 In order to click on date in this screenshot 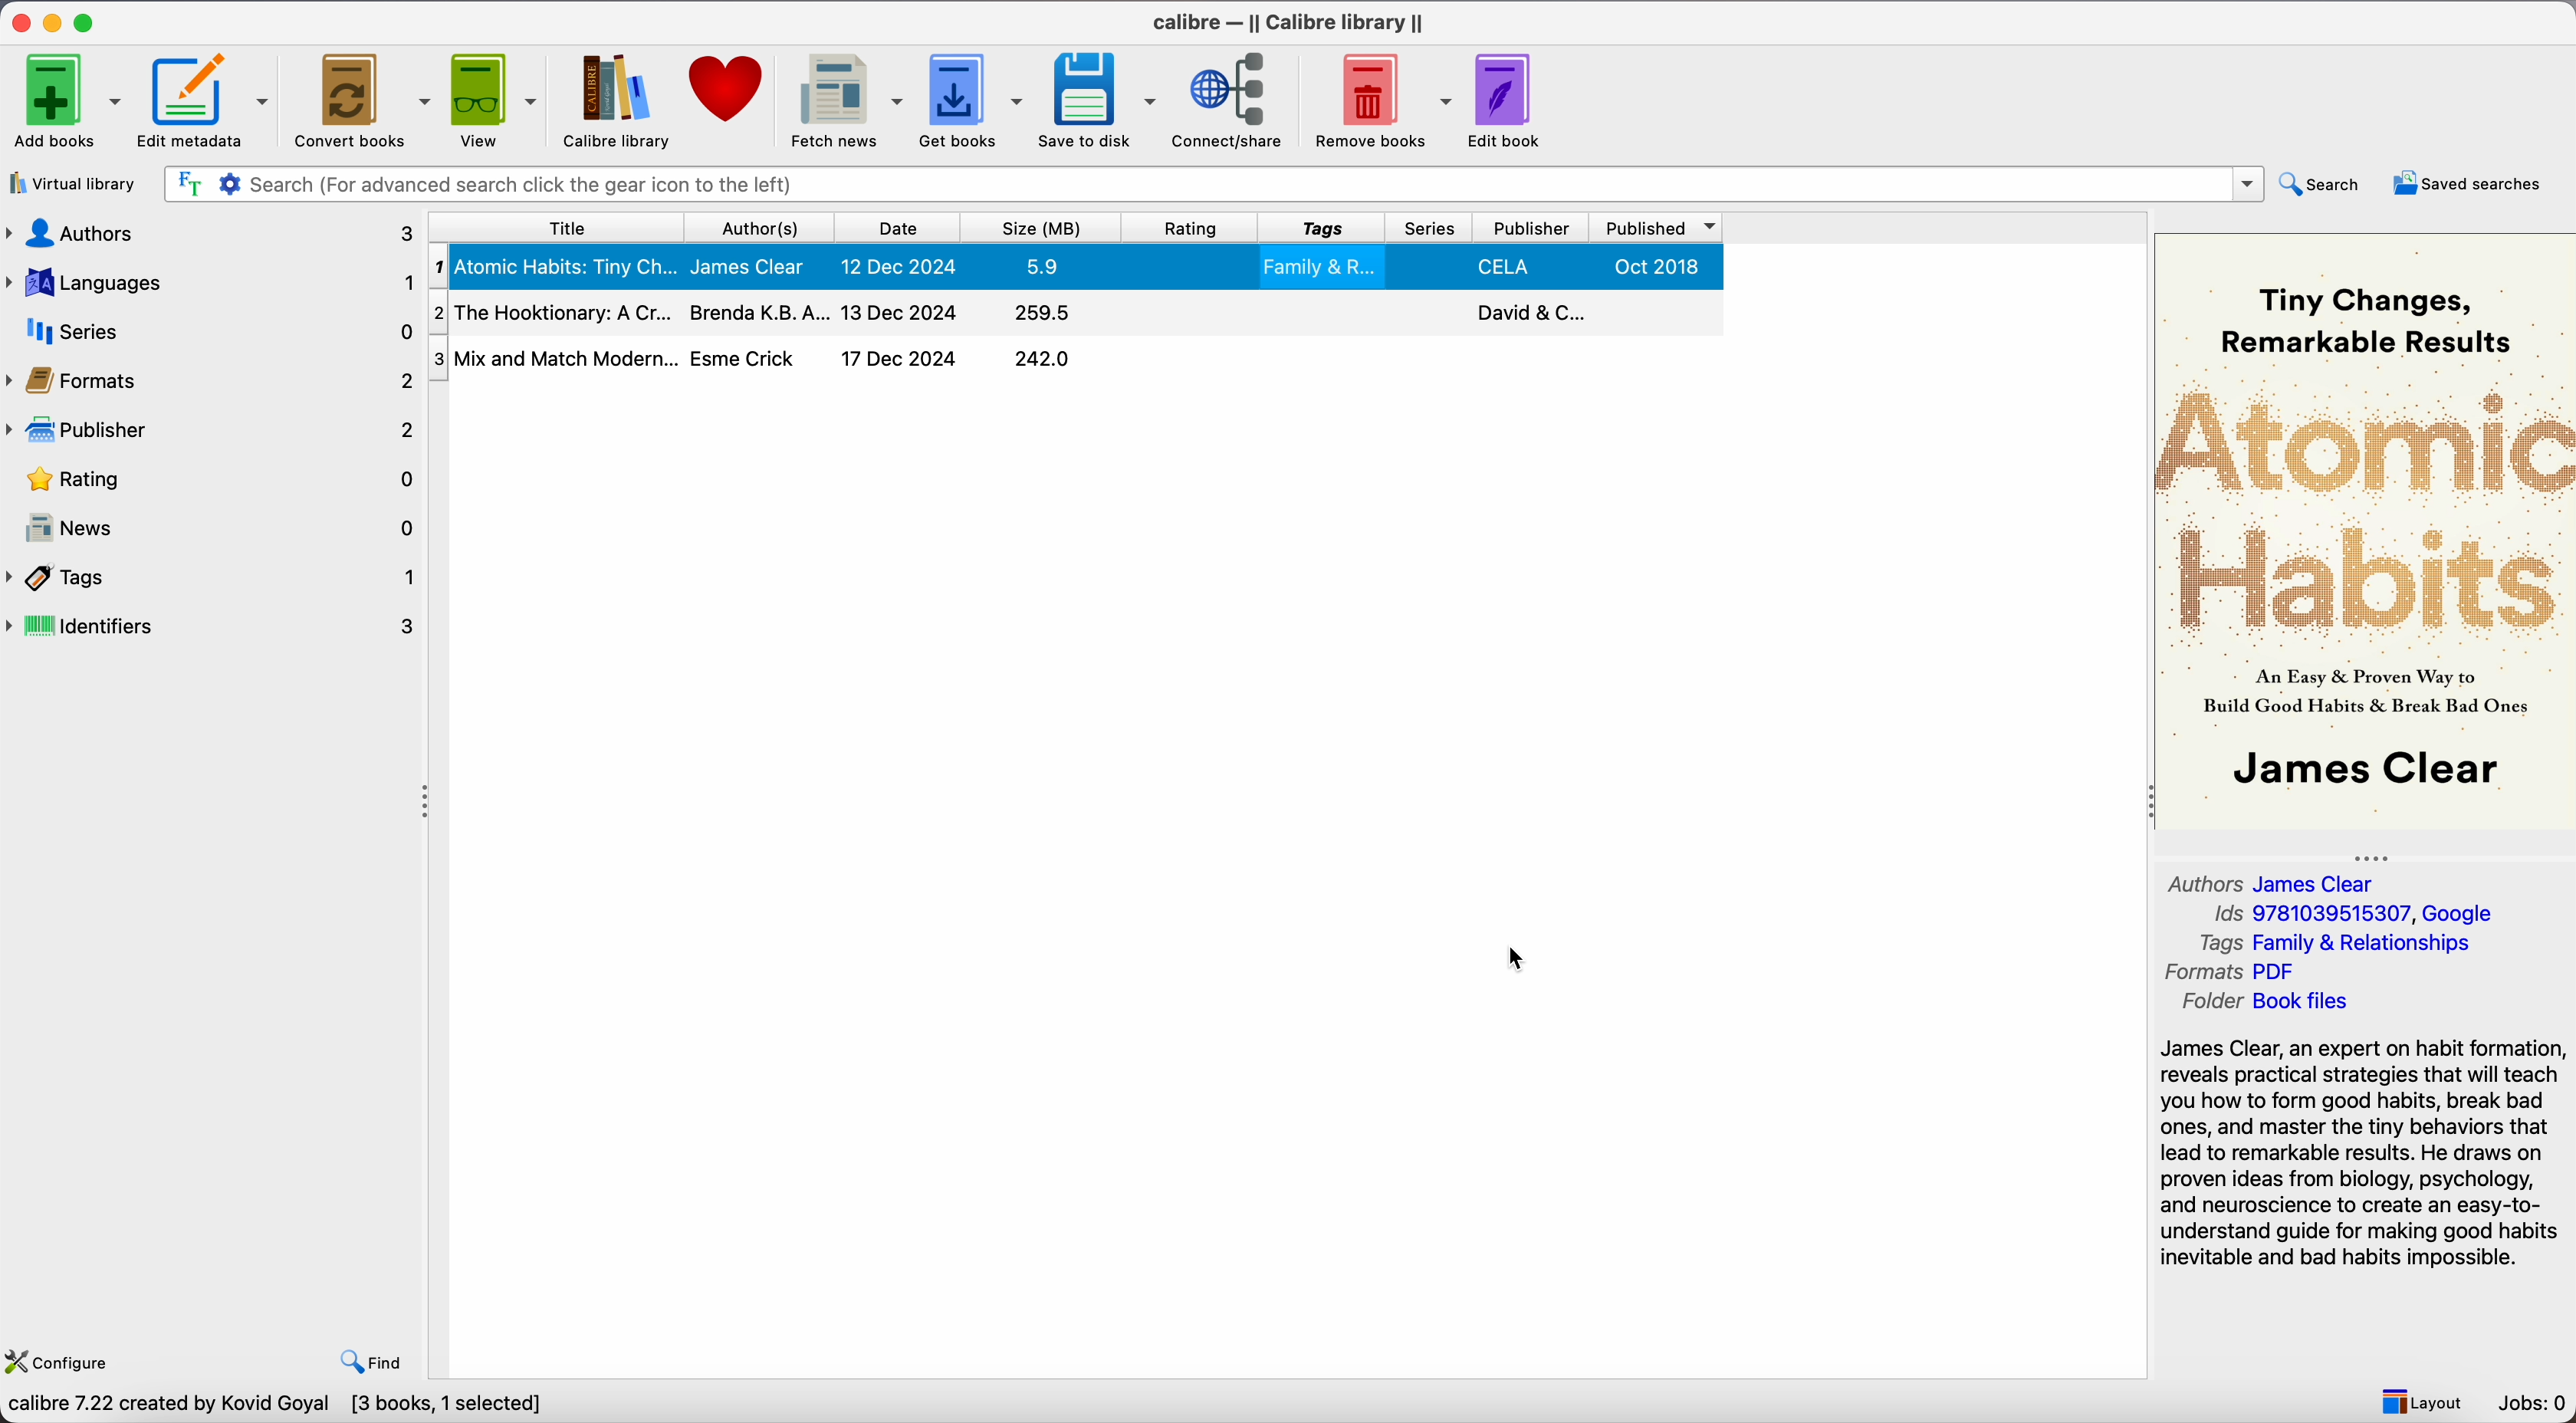, I will do `click(905, 227)`.